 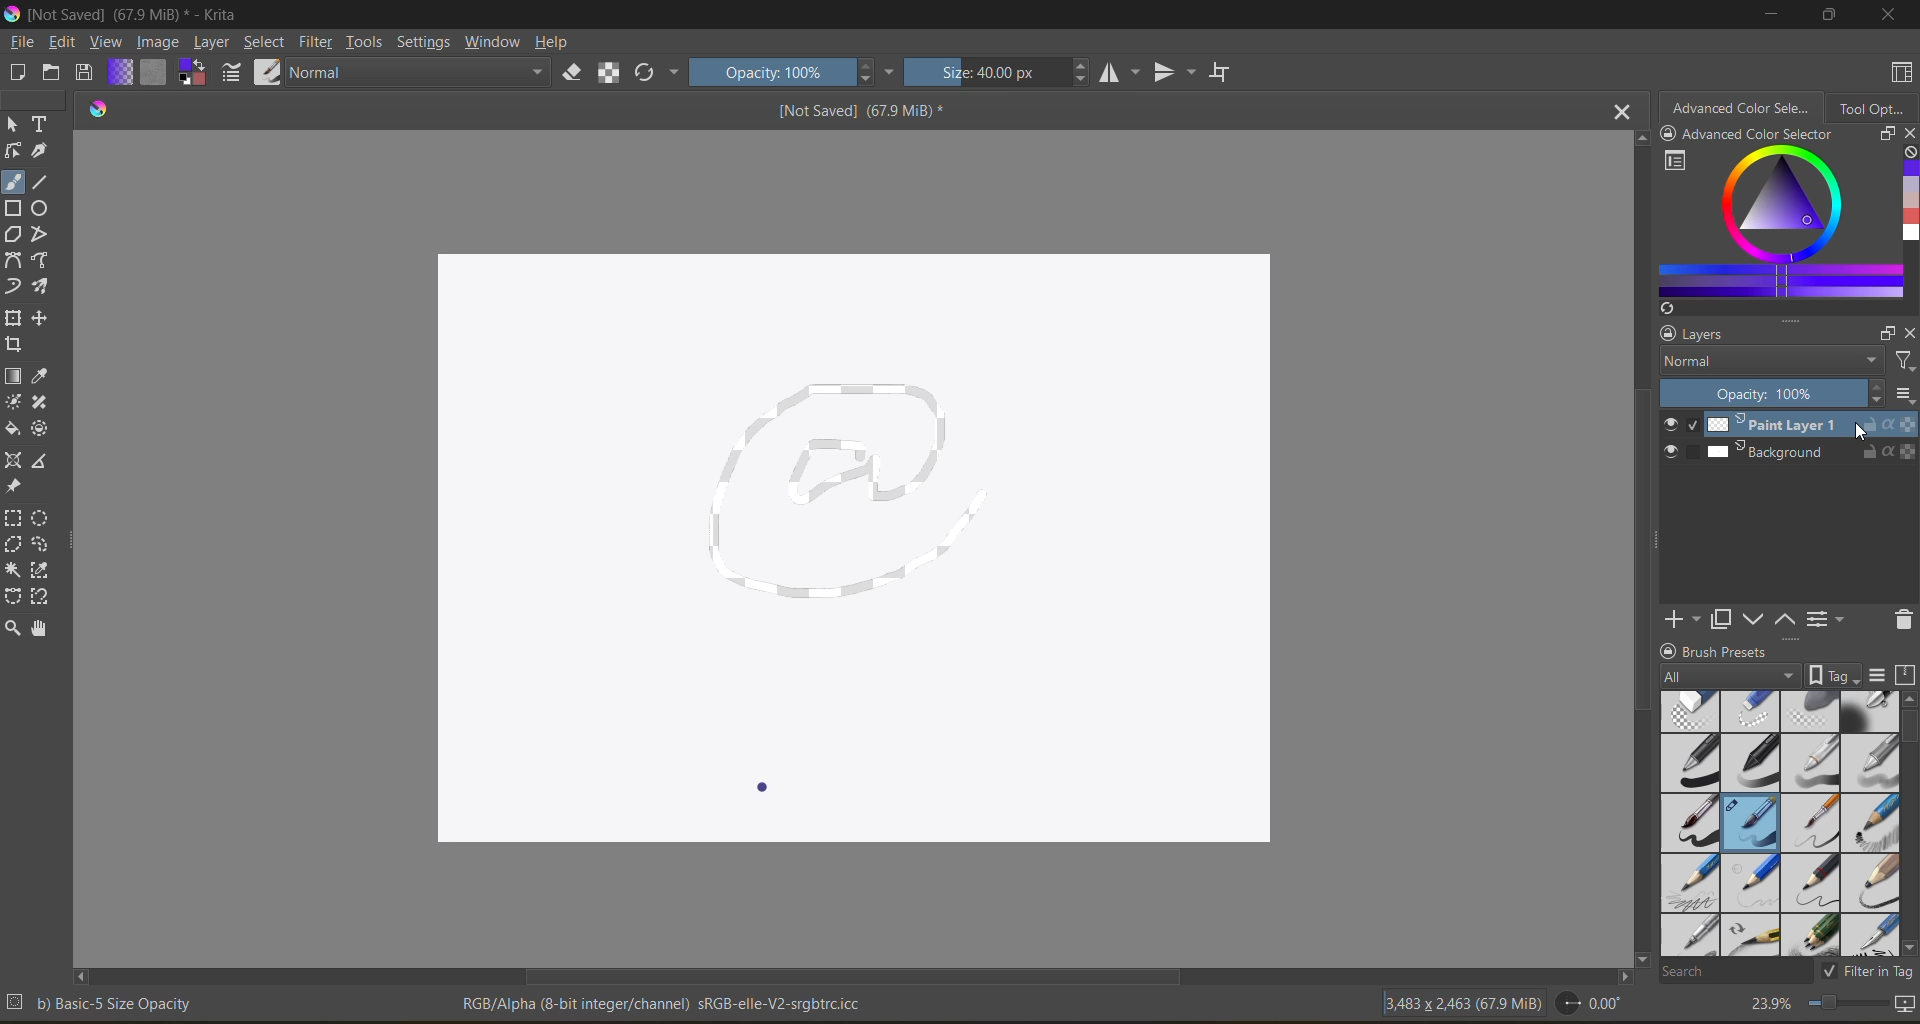 I want to click on scroll down, so click(x=1908, y=948).